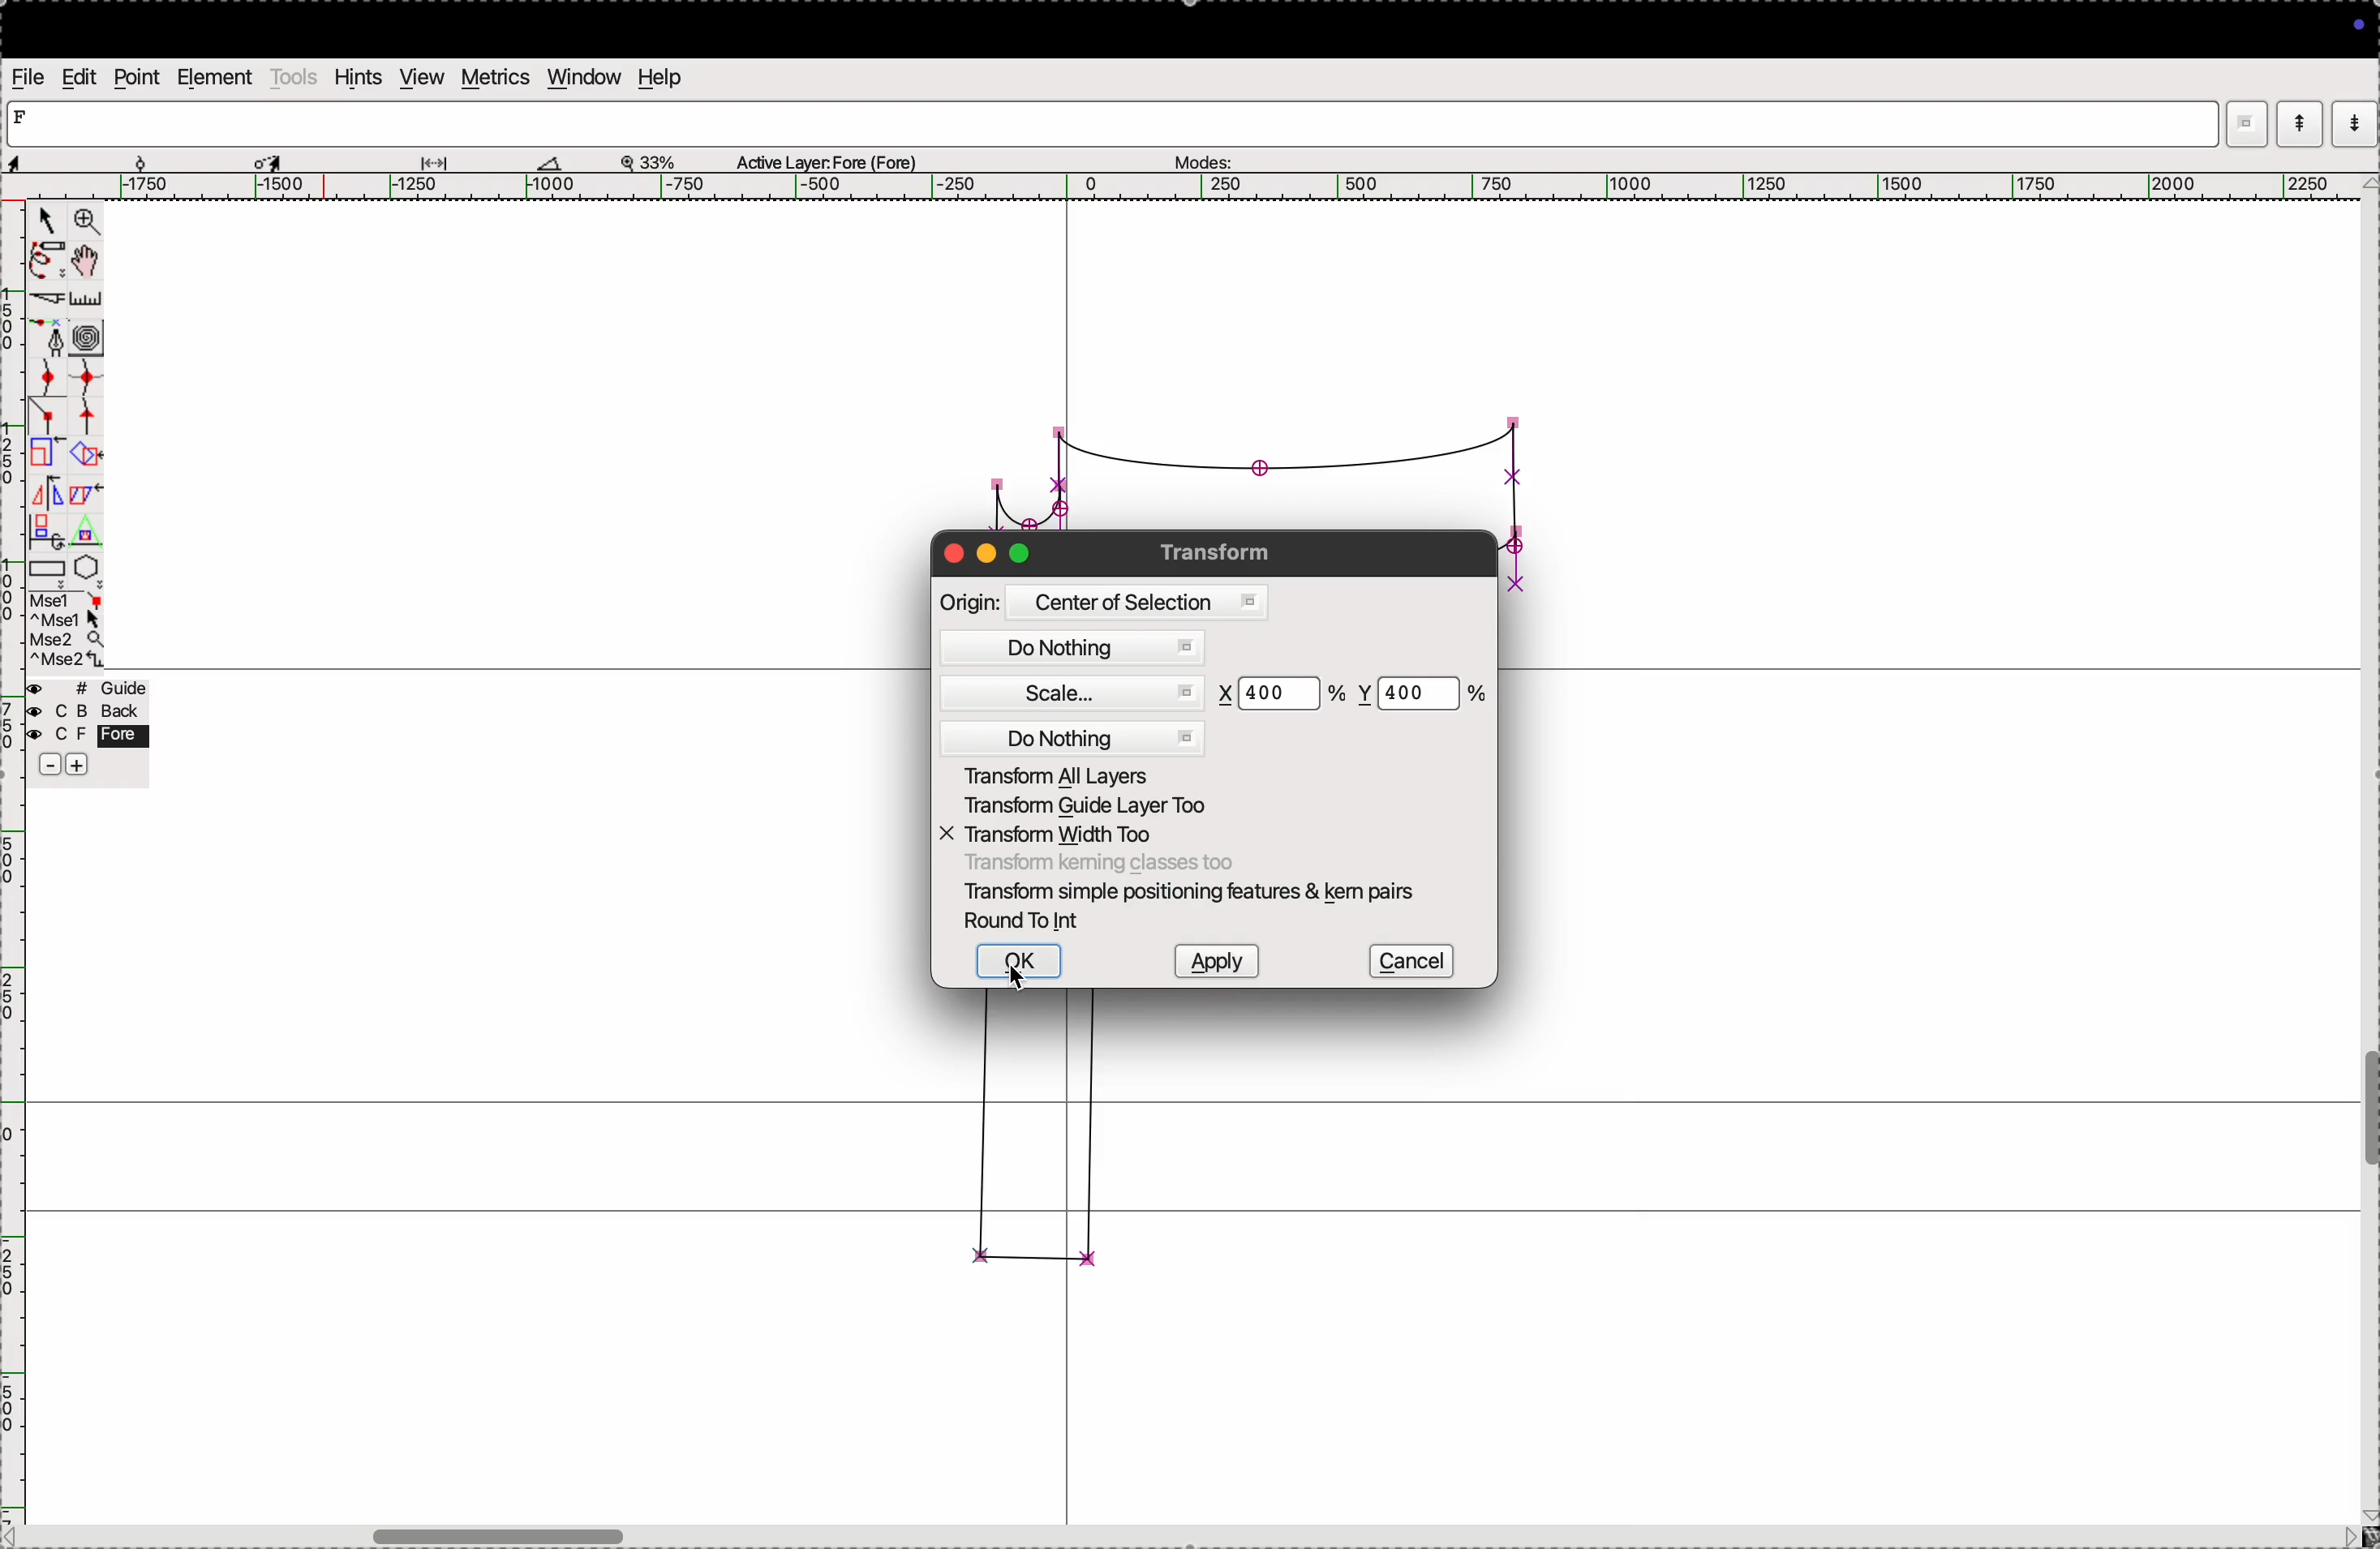  Describe the element at coordinates (2247, 126) in the screenshot. I see `window mode` at that location.